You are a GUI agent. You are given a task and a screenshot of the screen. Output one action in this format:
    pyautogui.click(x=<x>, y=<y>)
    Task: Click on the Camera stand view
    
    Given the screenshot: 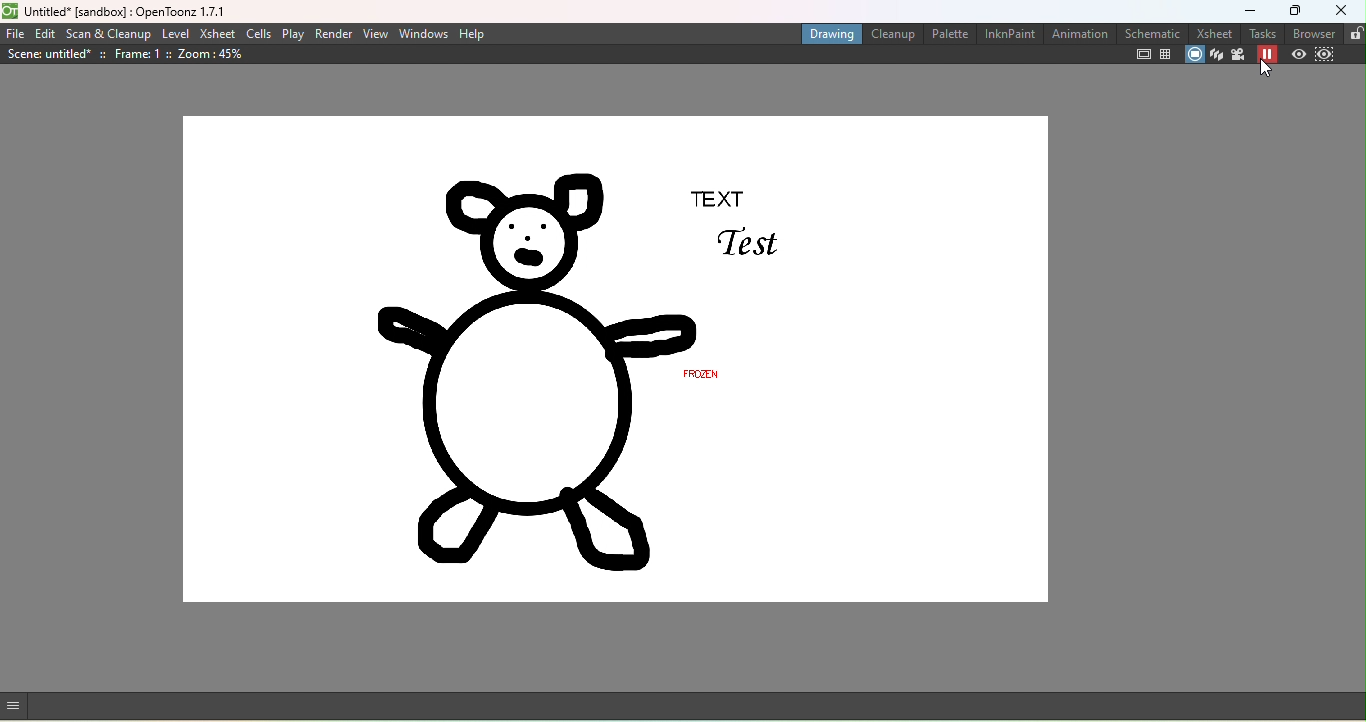 What is the action you would take?
    pyautogui.click(x=1195, y=54)
    